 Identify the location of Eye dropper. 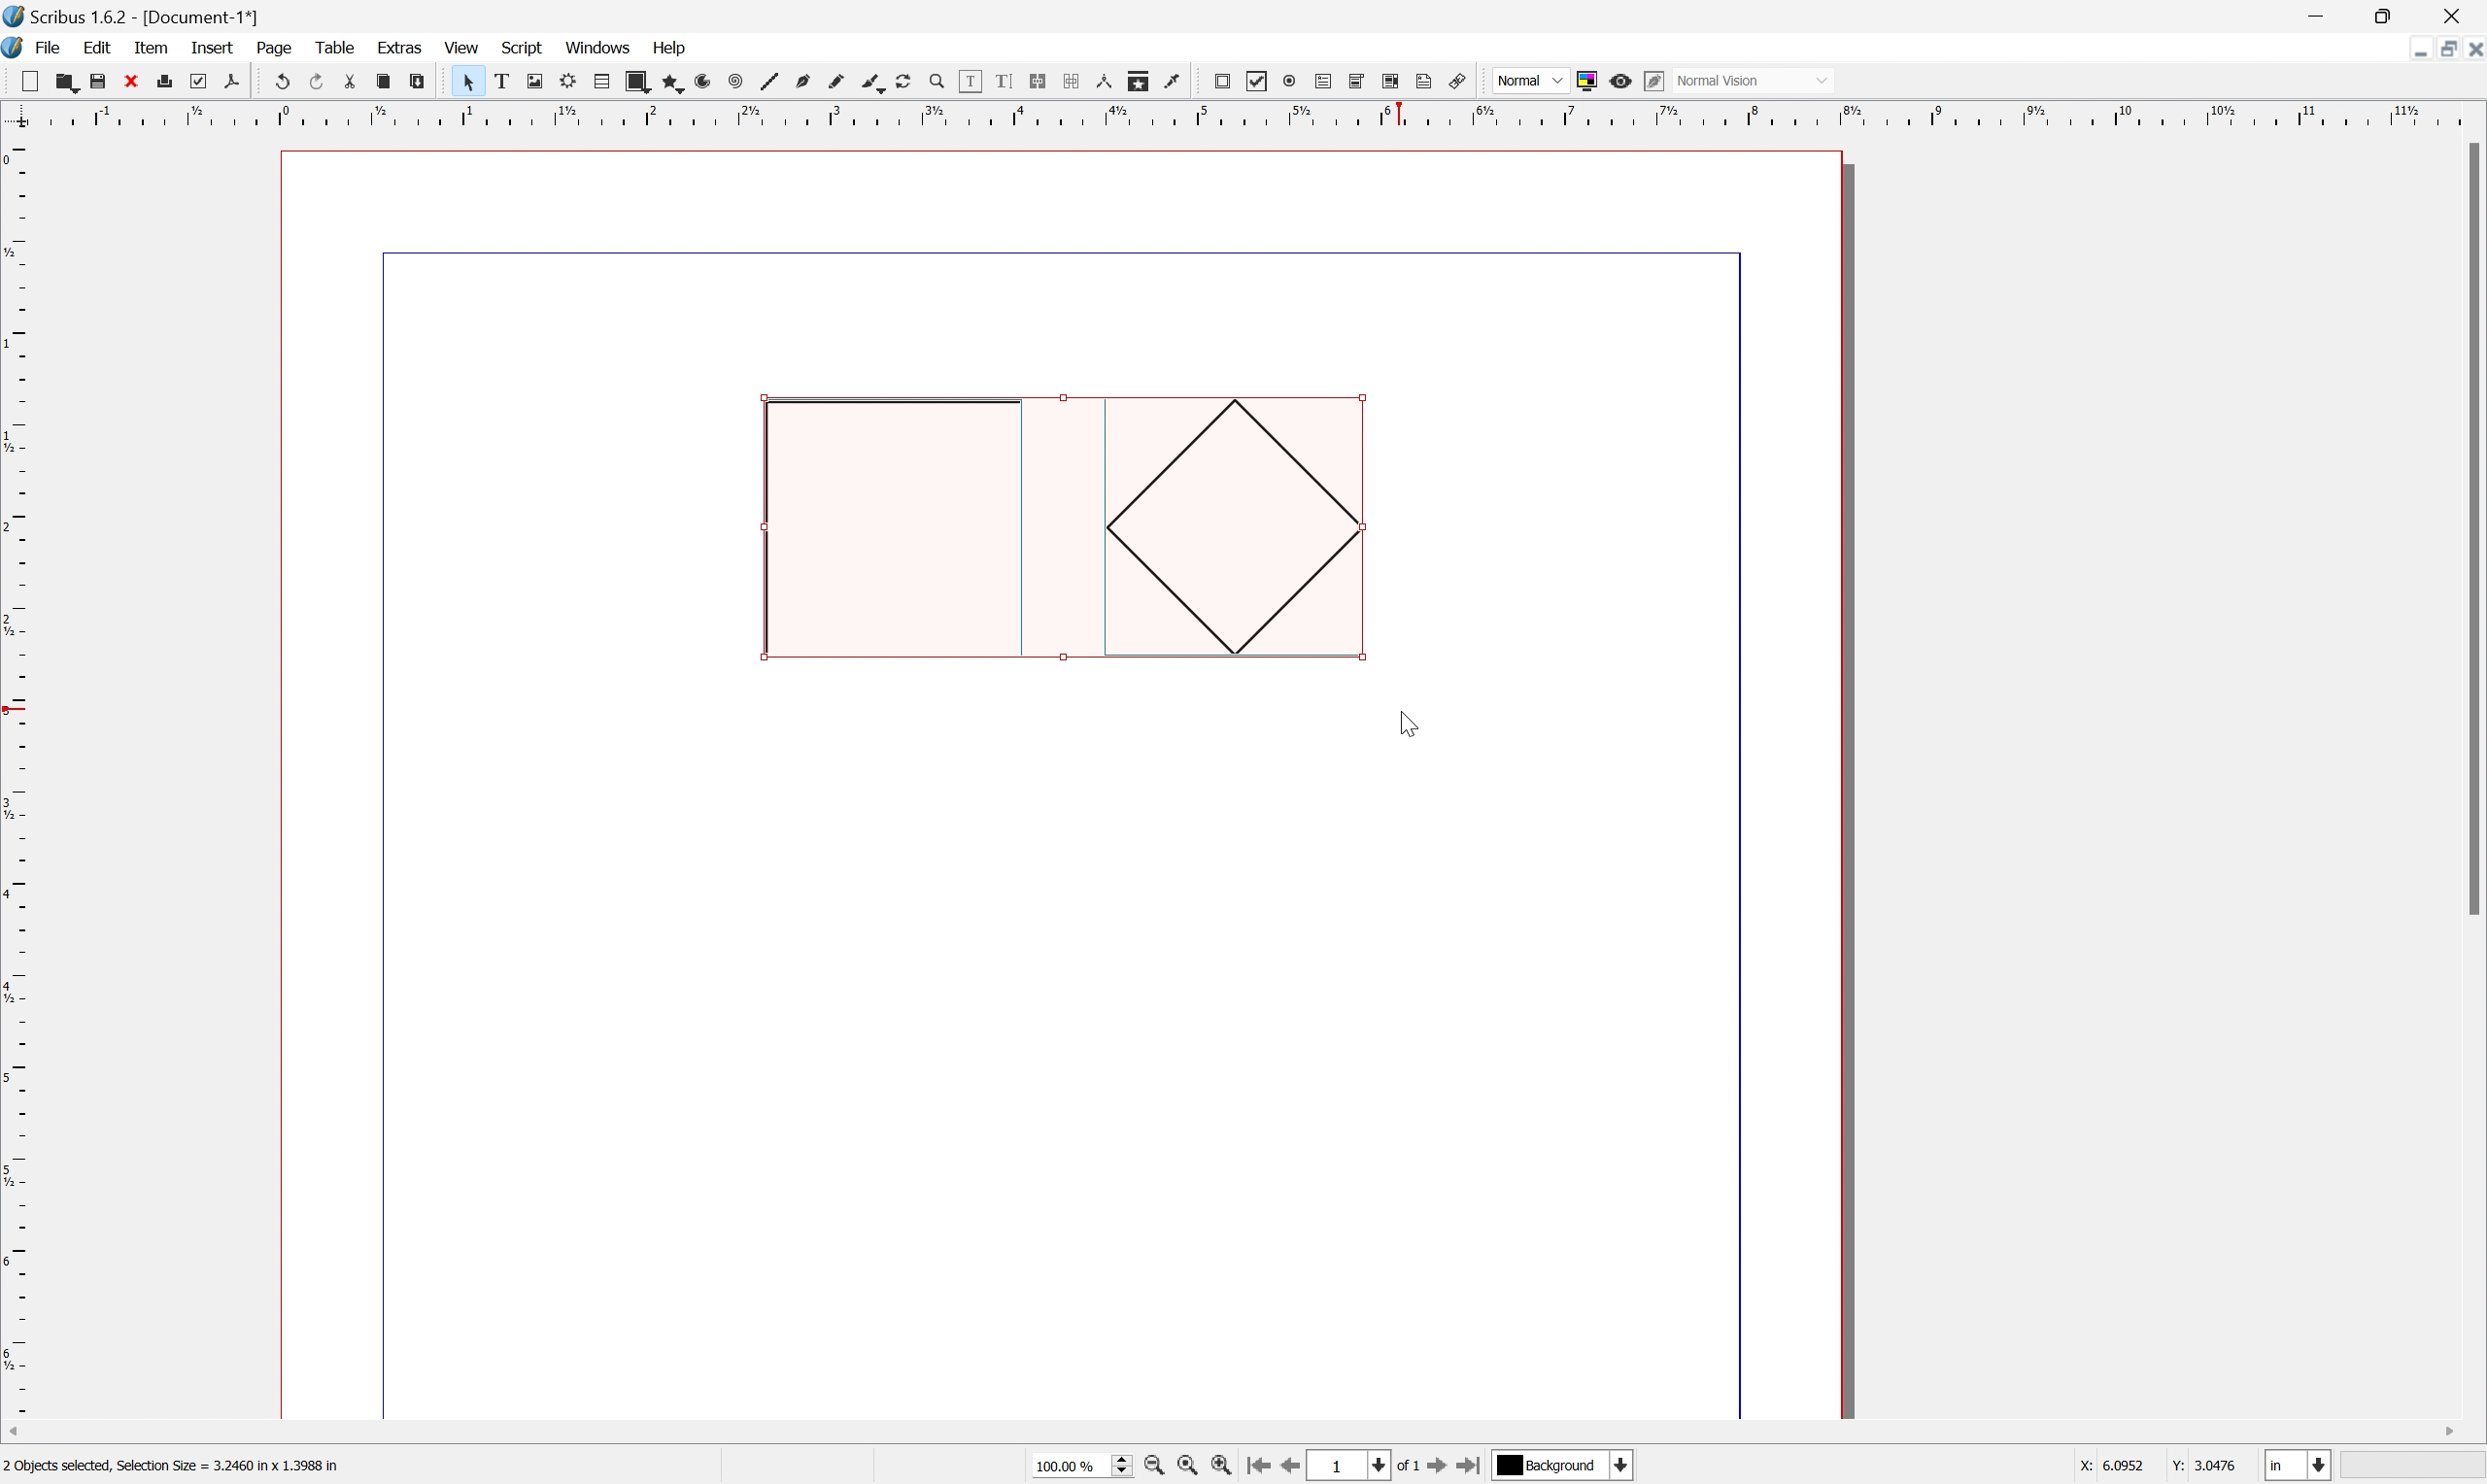
(1173, 80).